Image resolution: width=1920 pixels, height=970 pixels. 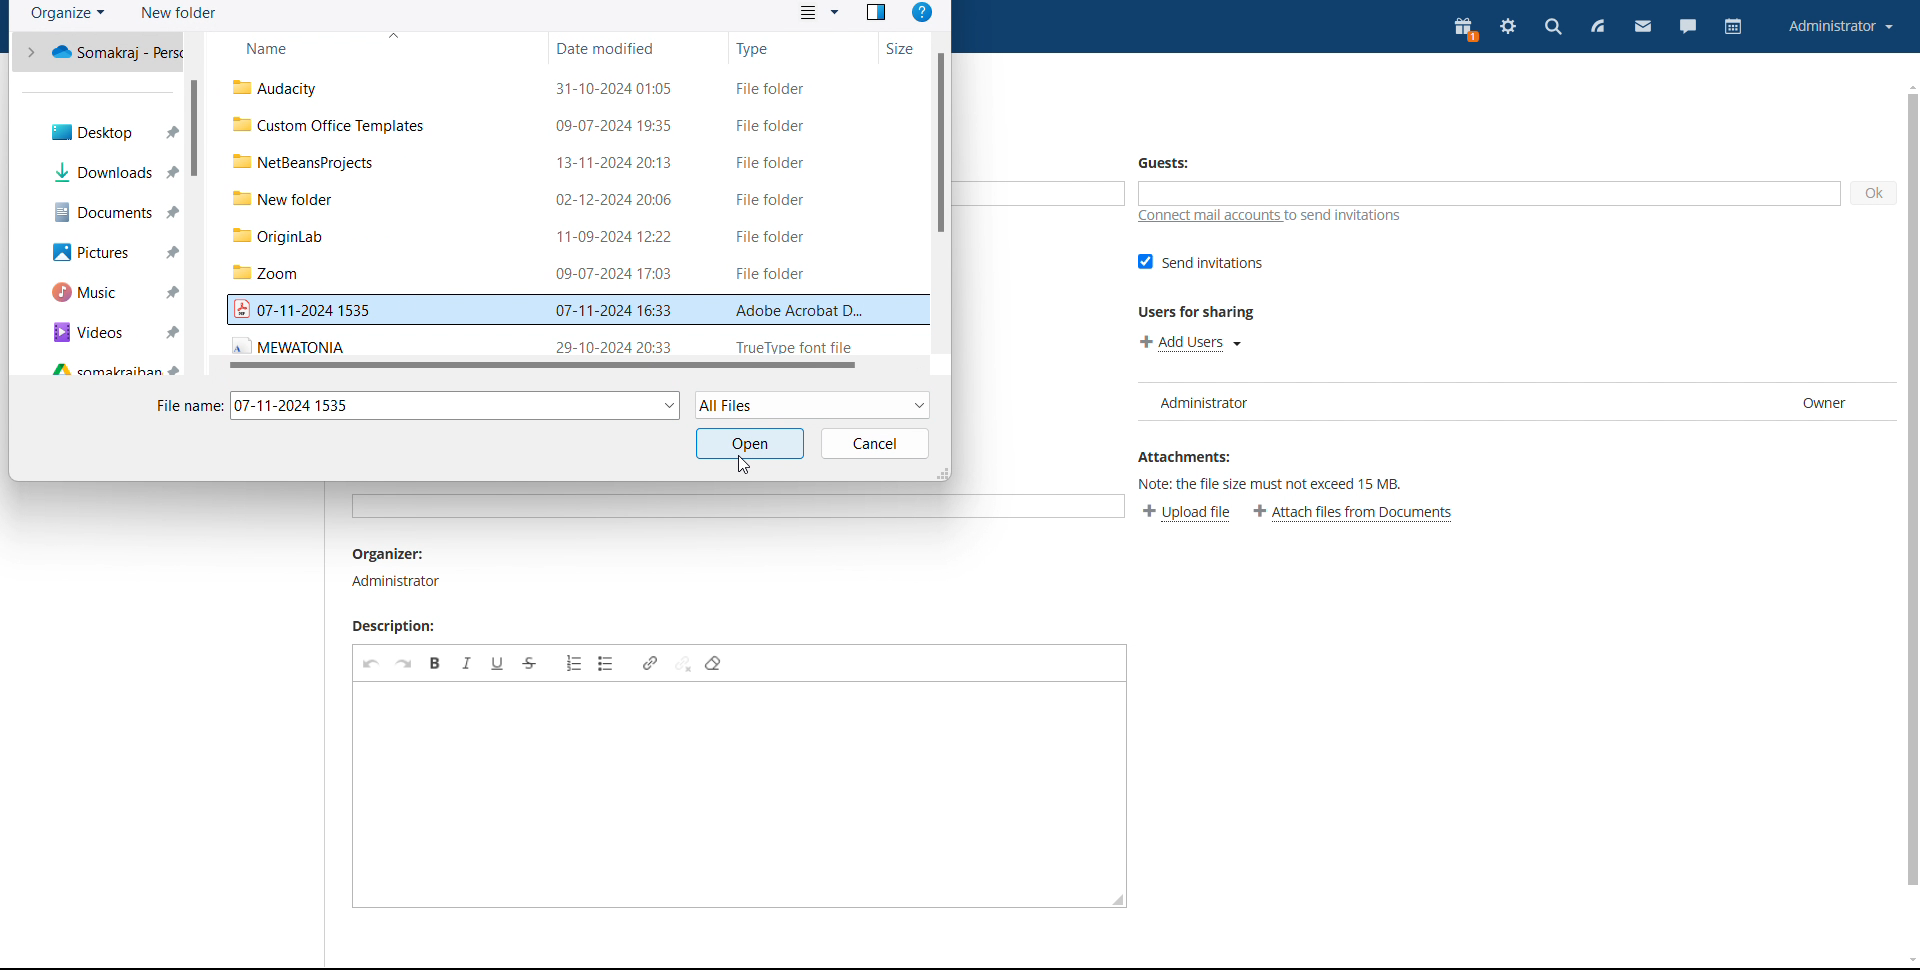 I want to click on send invitations, so click(x=1199, y=263).